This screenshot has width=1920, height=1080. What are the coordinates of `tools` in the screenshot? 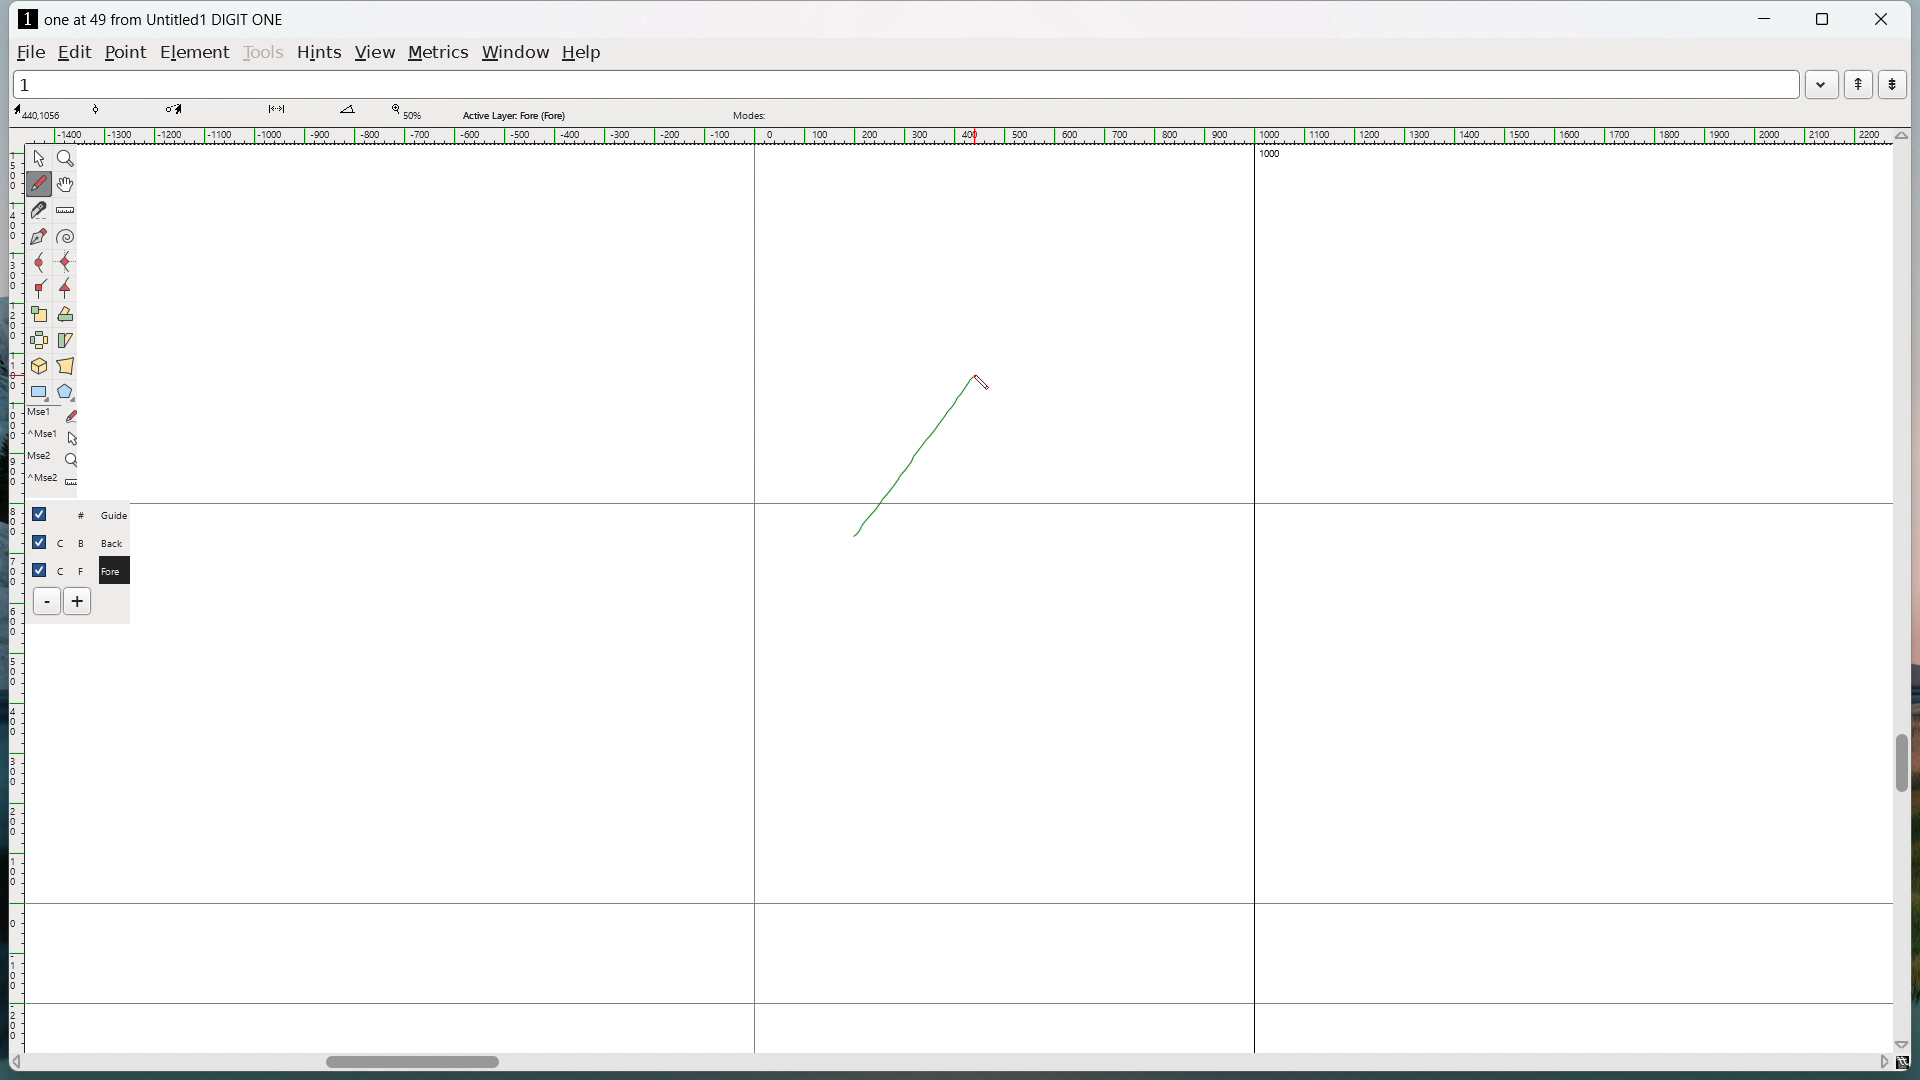 It's located at (263, 54).